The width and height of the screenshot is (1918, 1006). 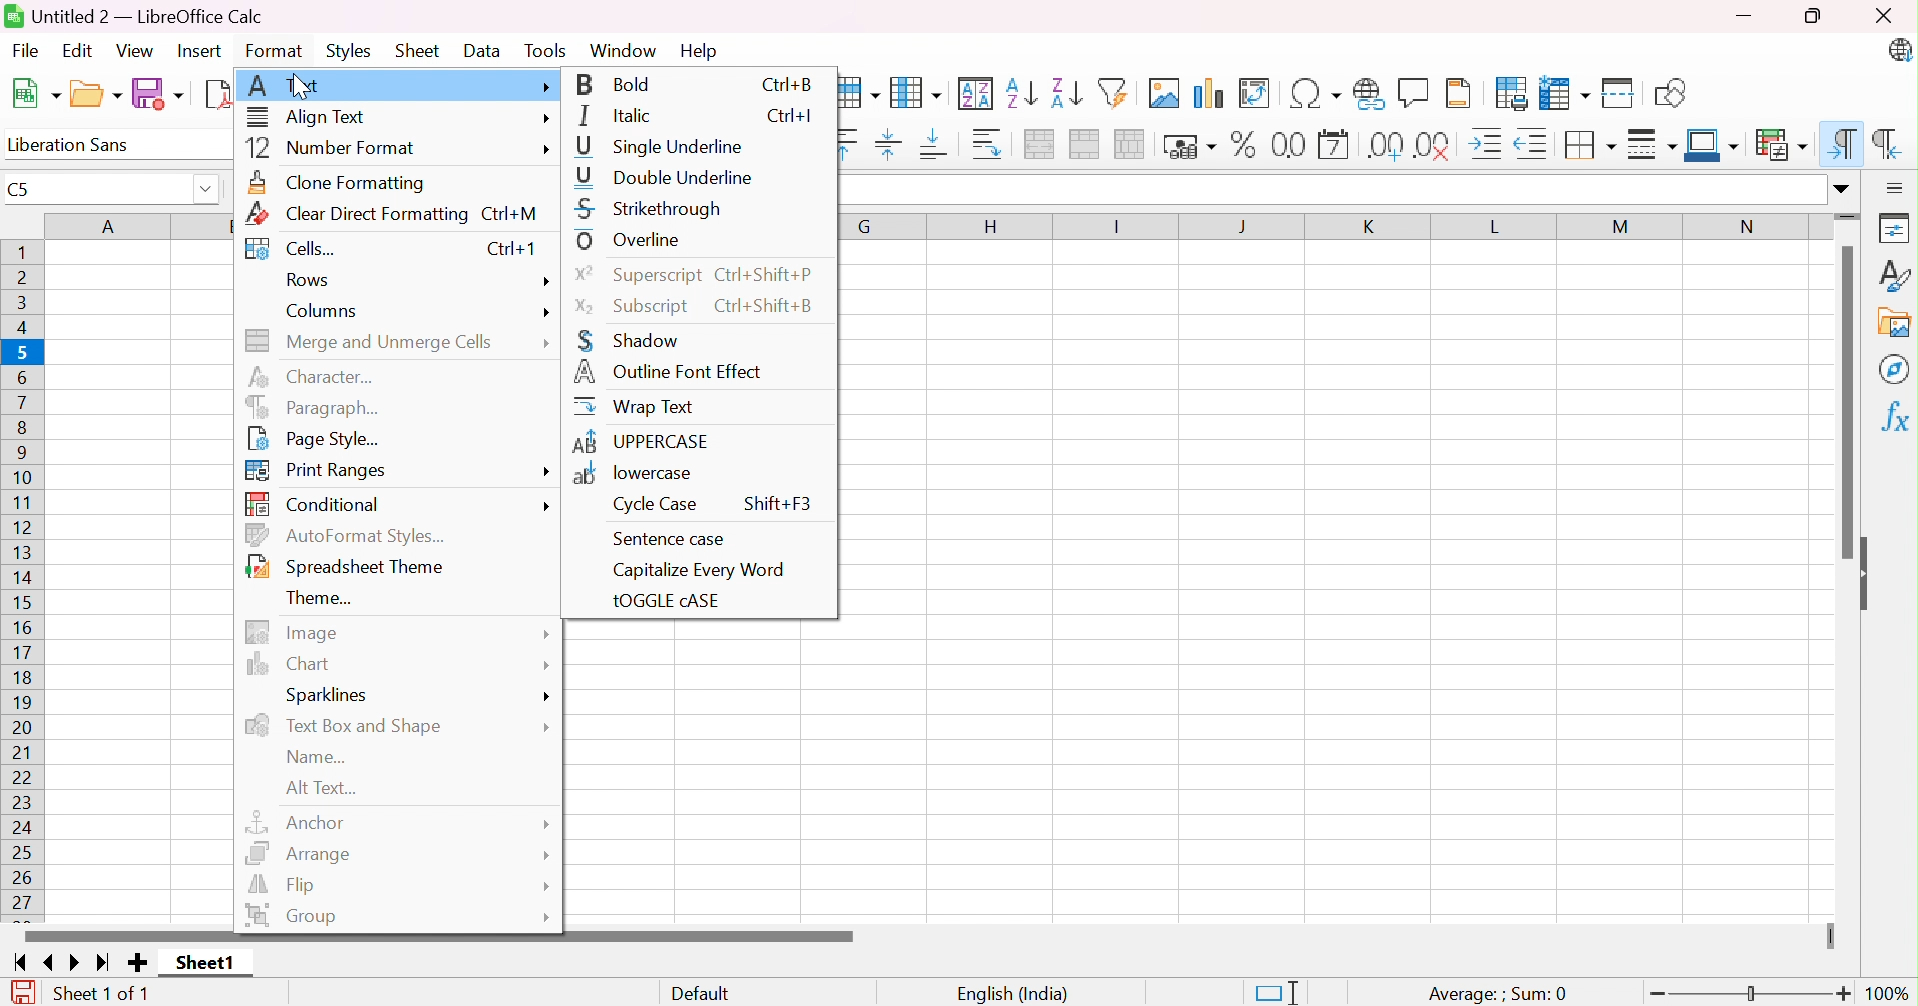 What do you see at coordinates (1190, 145) in the screenshot?
I see `Format as Currency` at bounding box center [1190, 145].